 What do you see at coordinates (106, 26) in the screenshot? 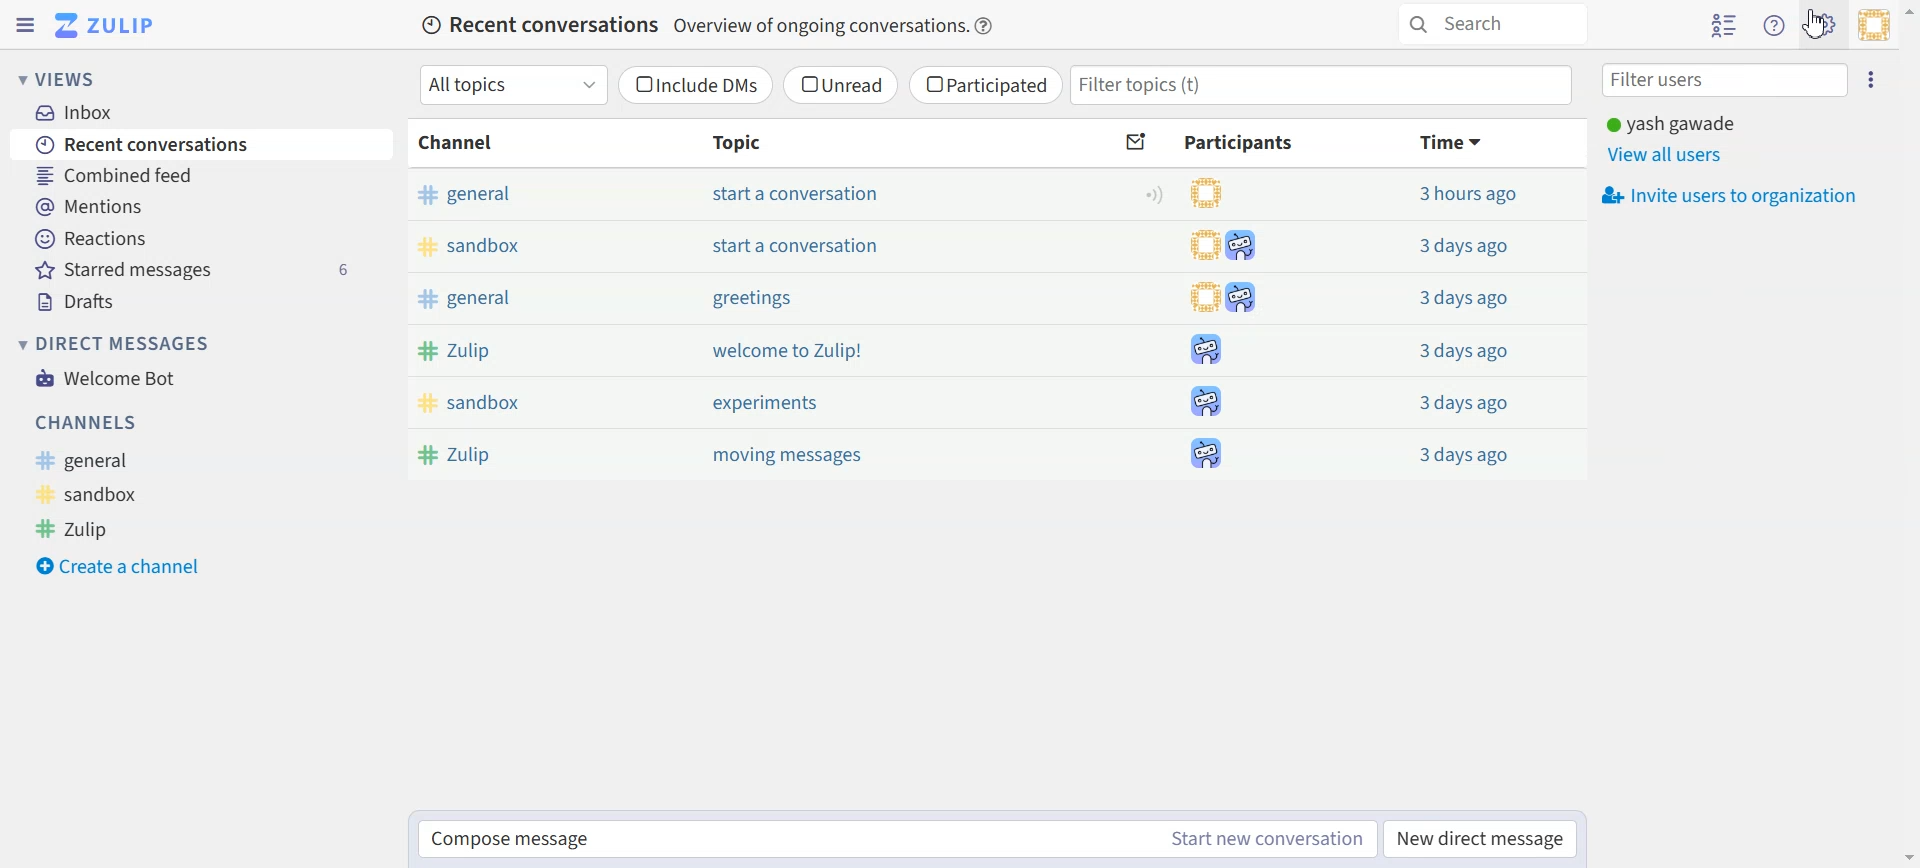
I see `Go to Home View` at bounding box center [106, 26].